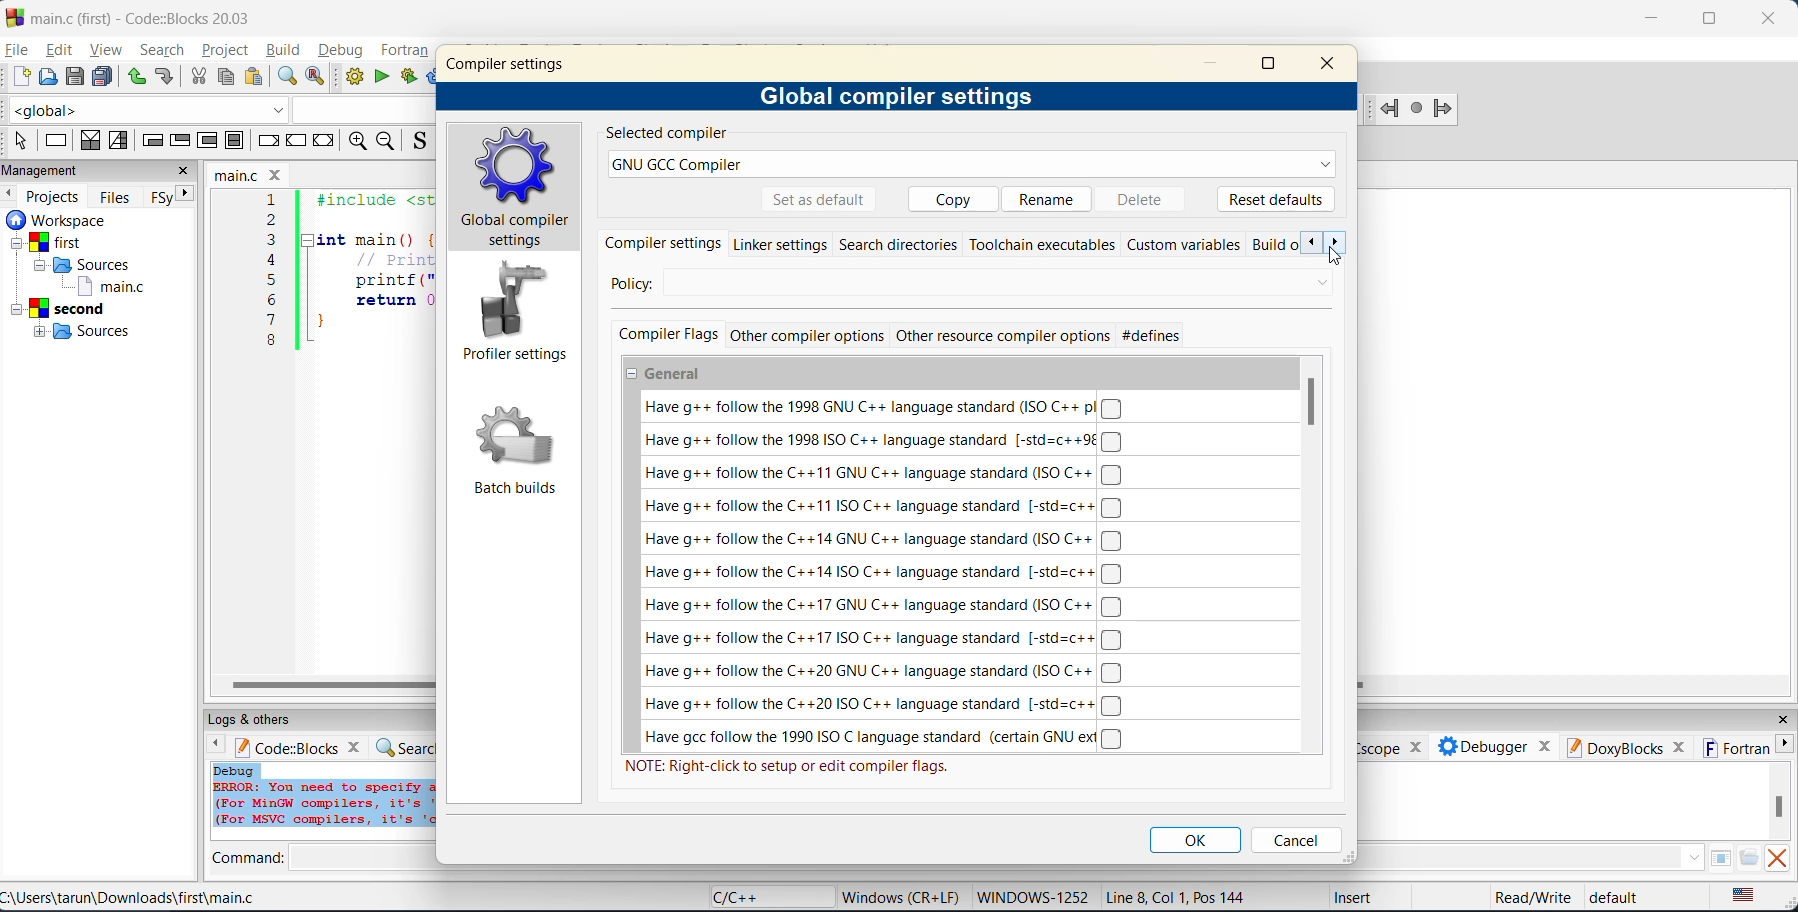 This screenshot has height=912, width=1798. Describe the element at coordinates (947, 198) in the screenshot. I see `copy` at that location.